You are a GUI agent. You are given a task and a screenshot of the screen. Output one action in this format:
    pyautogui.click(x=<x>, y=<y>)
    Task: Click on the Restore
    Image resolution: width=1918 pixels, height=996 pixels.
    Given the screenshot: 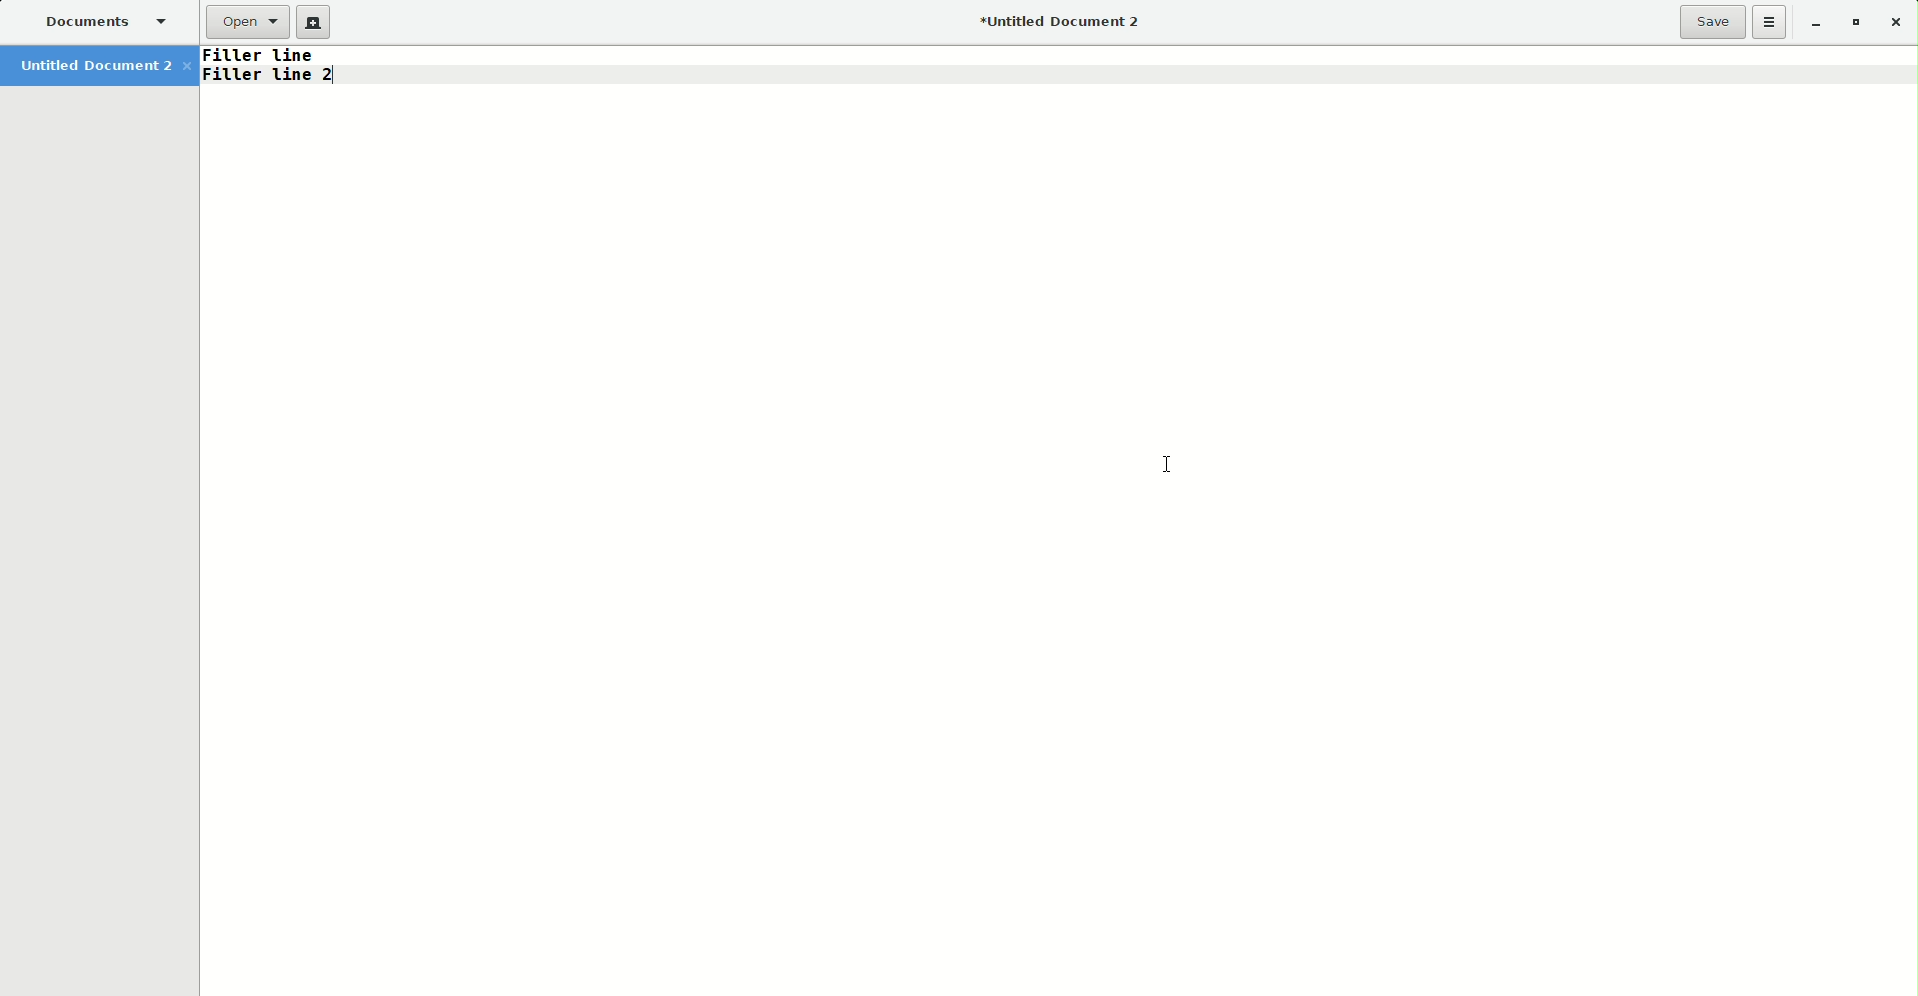 What is the action you would take?
    pyautogui.click(x=1854, y=23)
    